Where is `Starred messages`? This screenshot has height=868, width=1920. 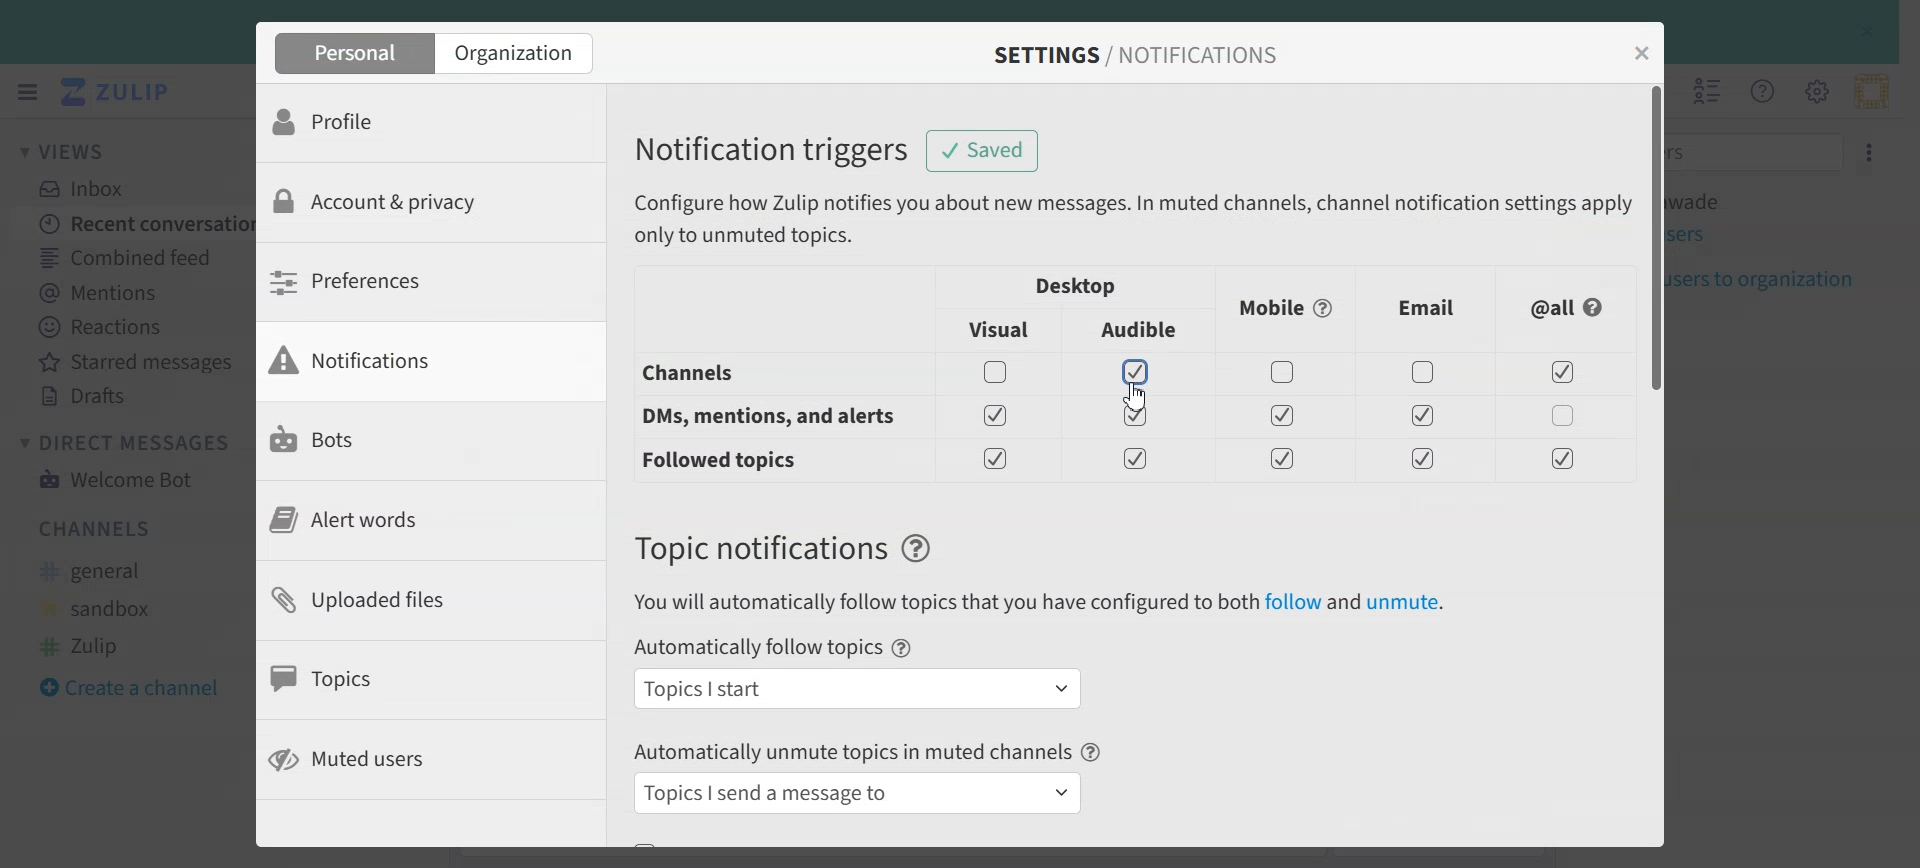 Starred messages is located at coordinates (133, 361).